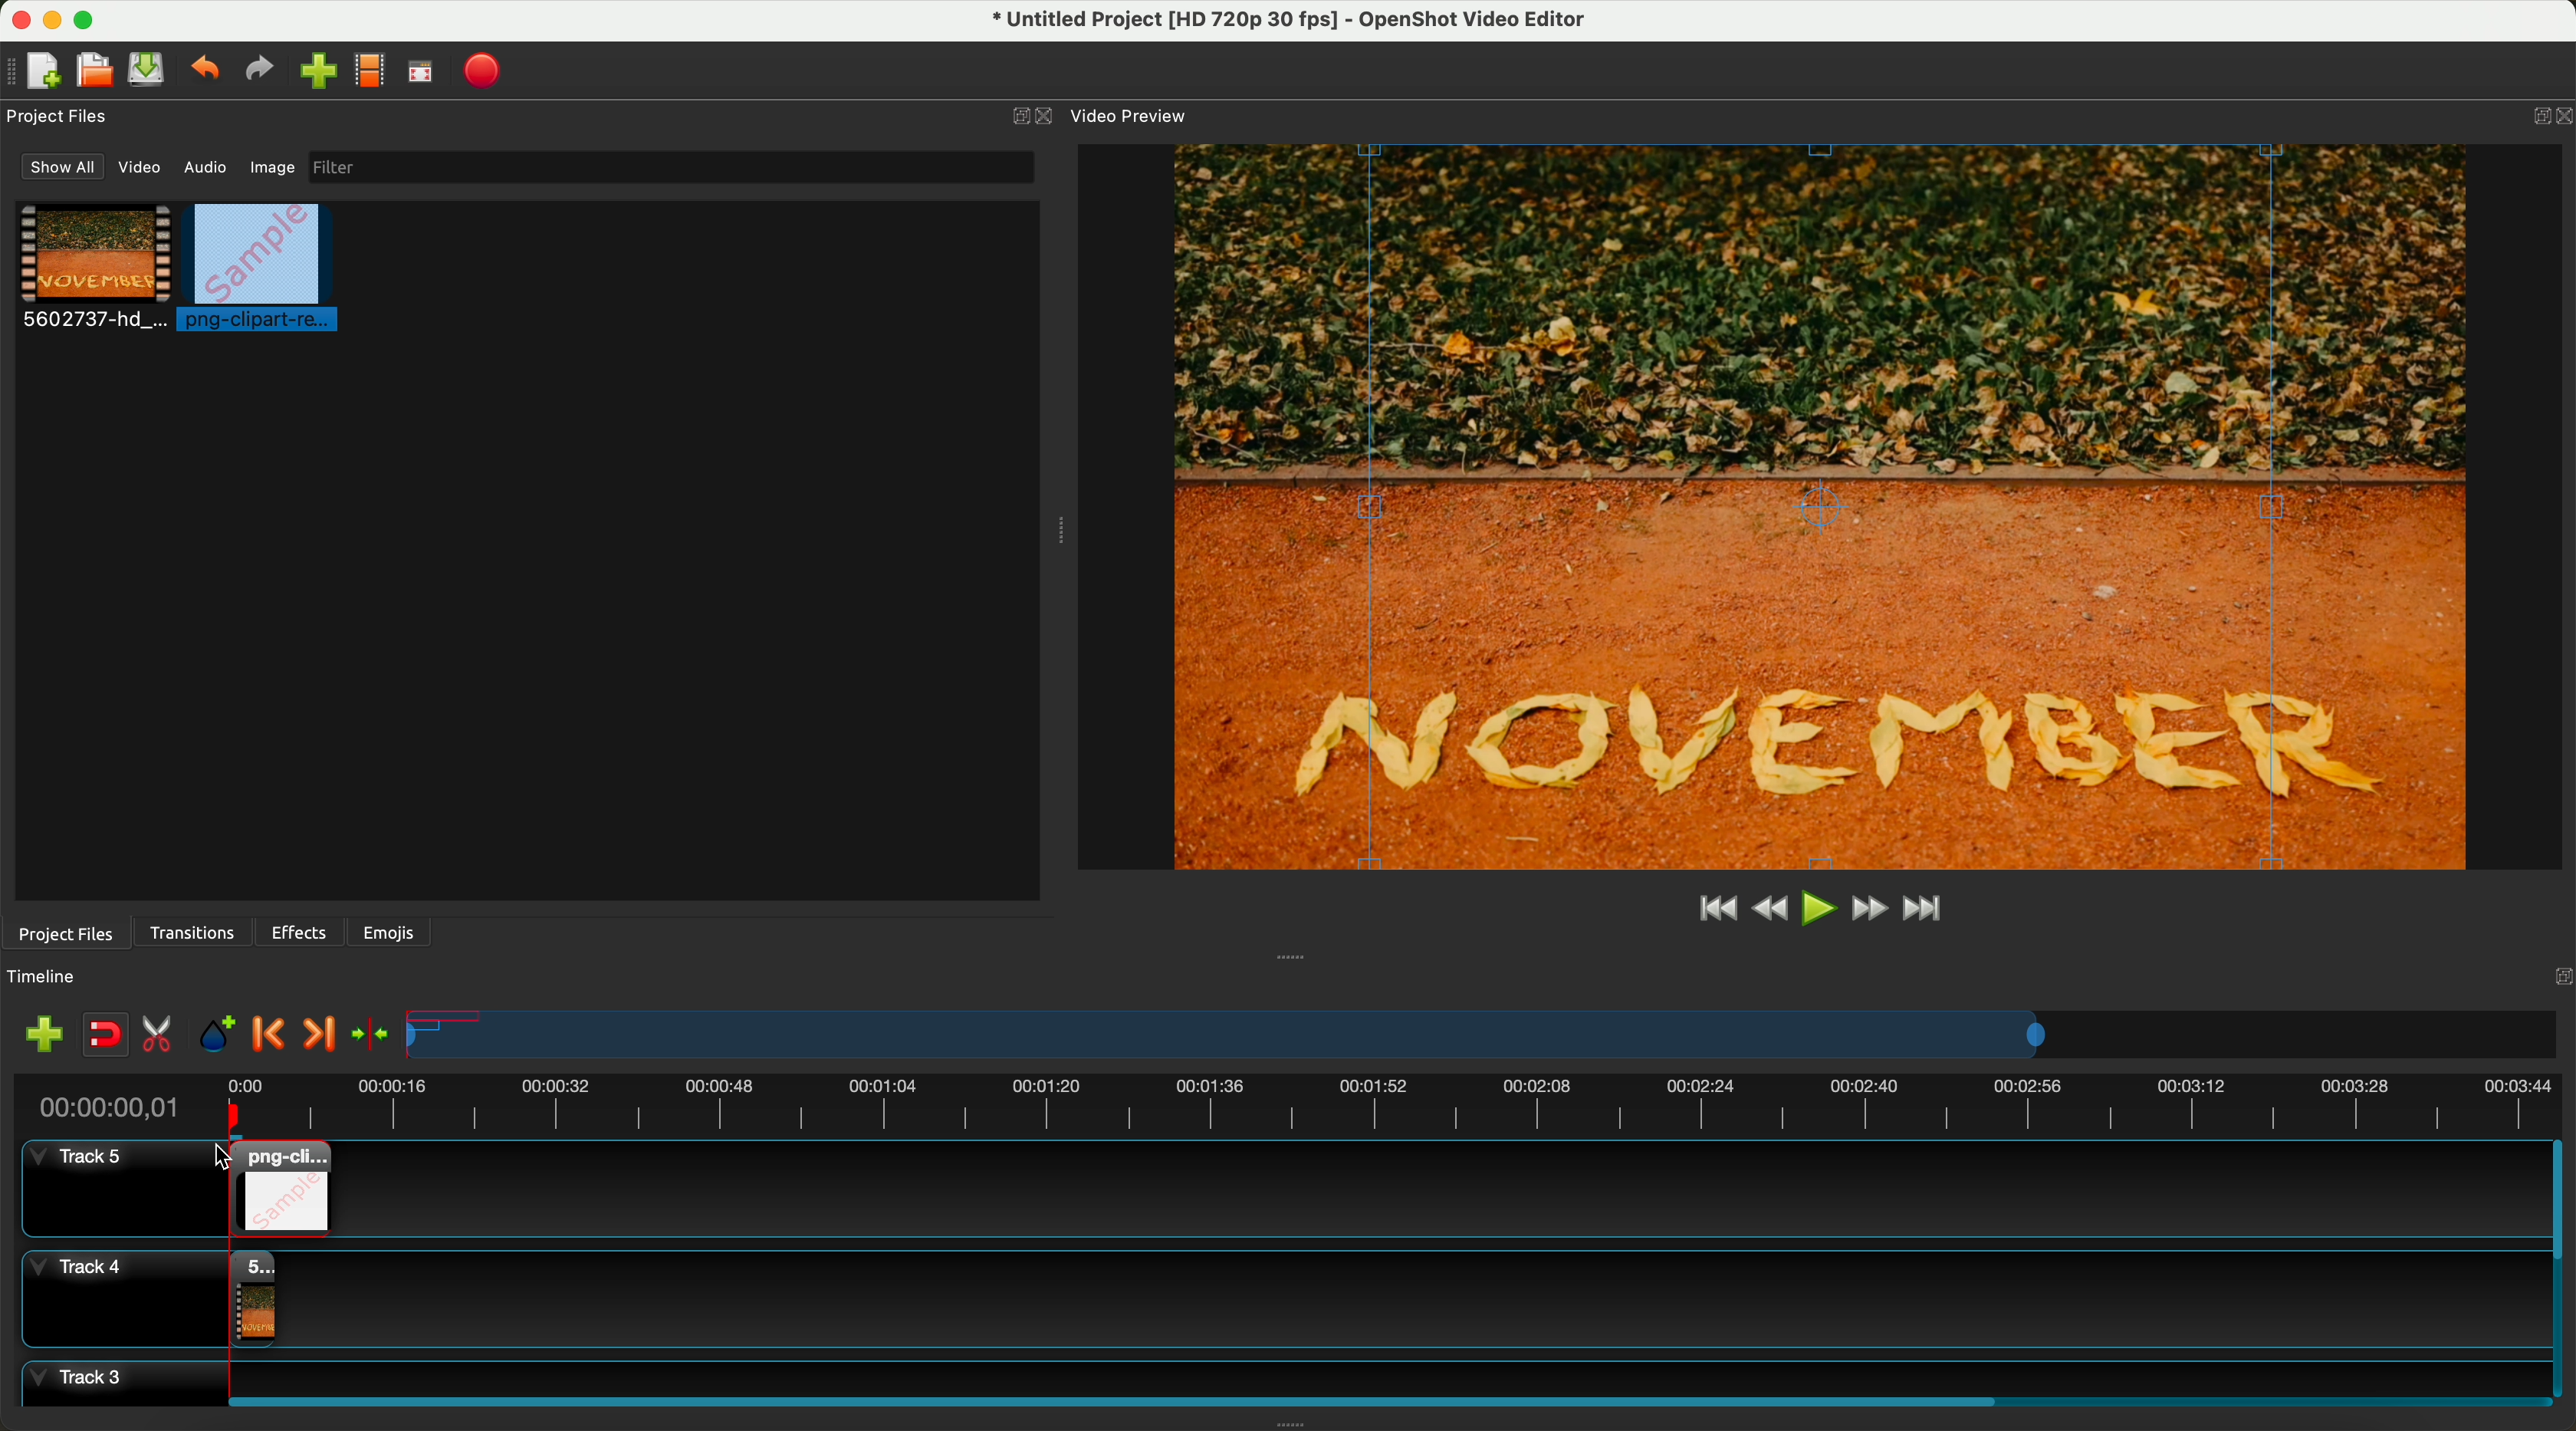 This screenshot has width=2576, height=1431. What do you see at coordinates (264, 270) in the screenshot?
I see `click on image` at bounding box center [264, 270].